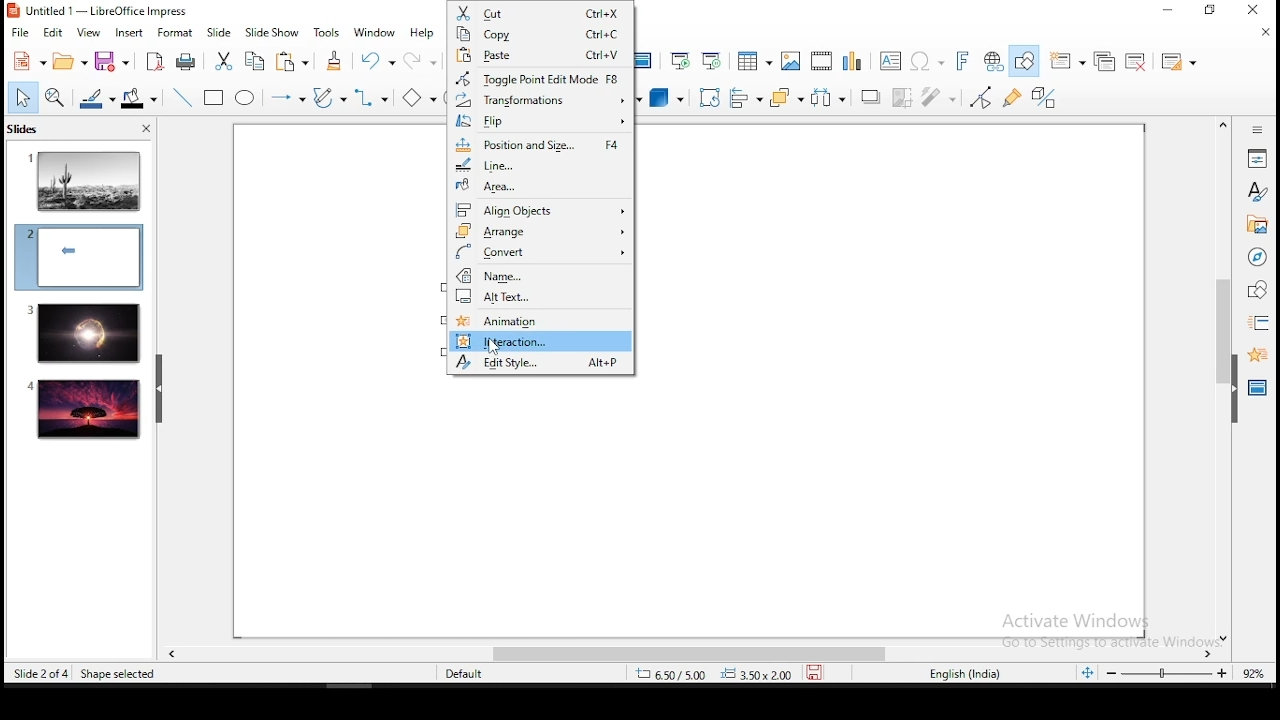 The image size is (1280, 720). I want to click on interaction, so click(542, 340).